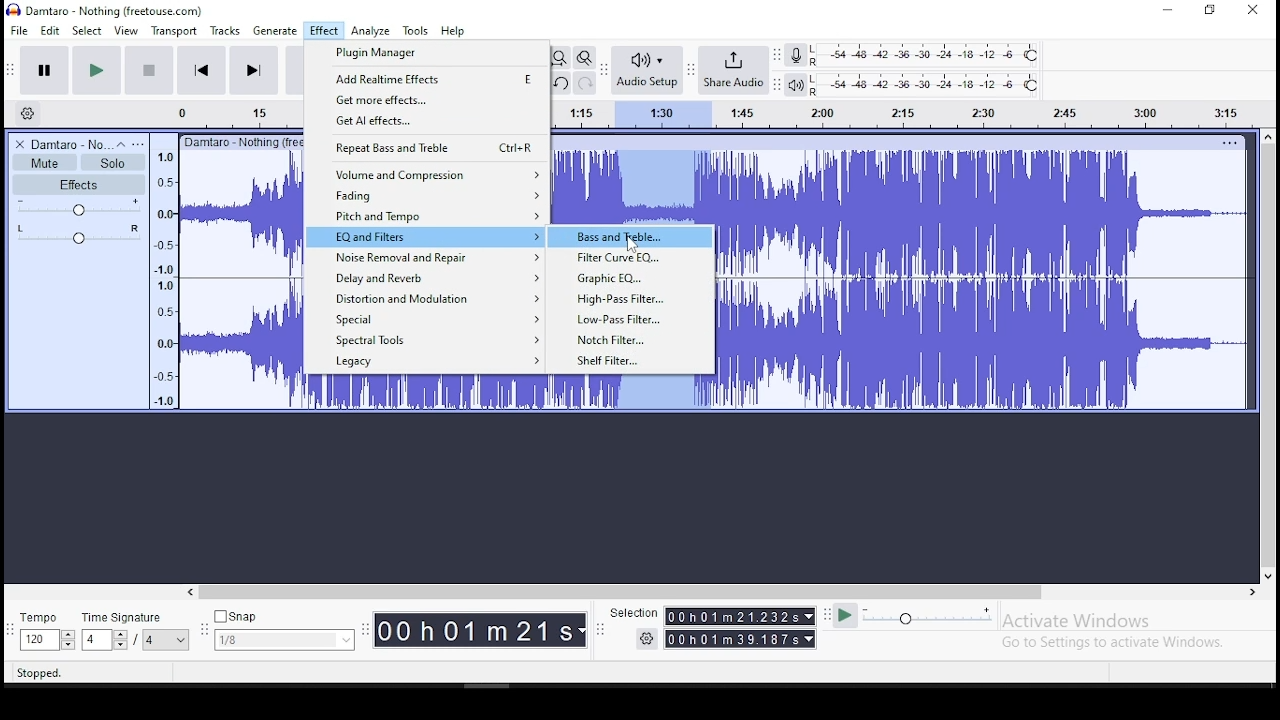 The width and height of the screenshot is (1280, 720). I want to click on generate, so click(273, 31).